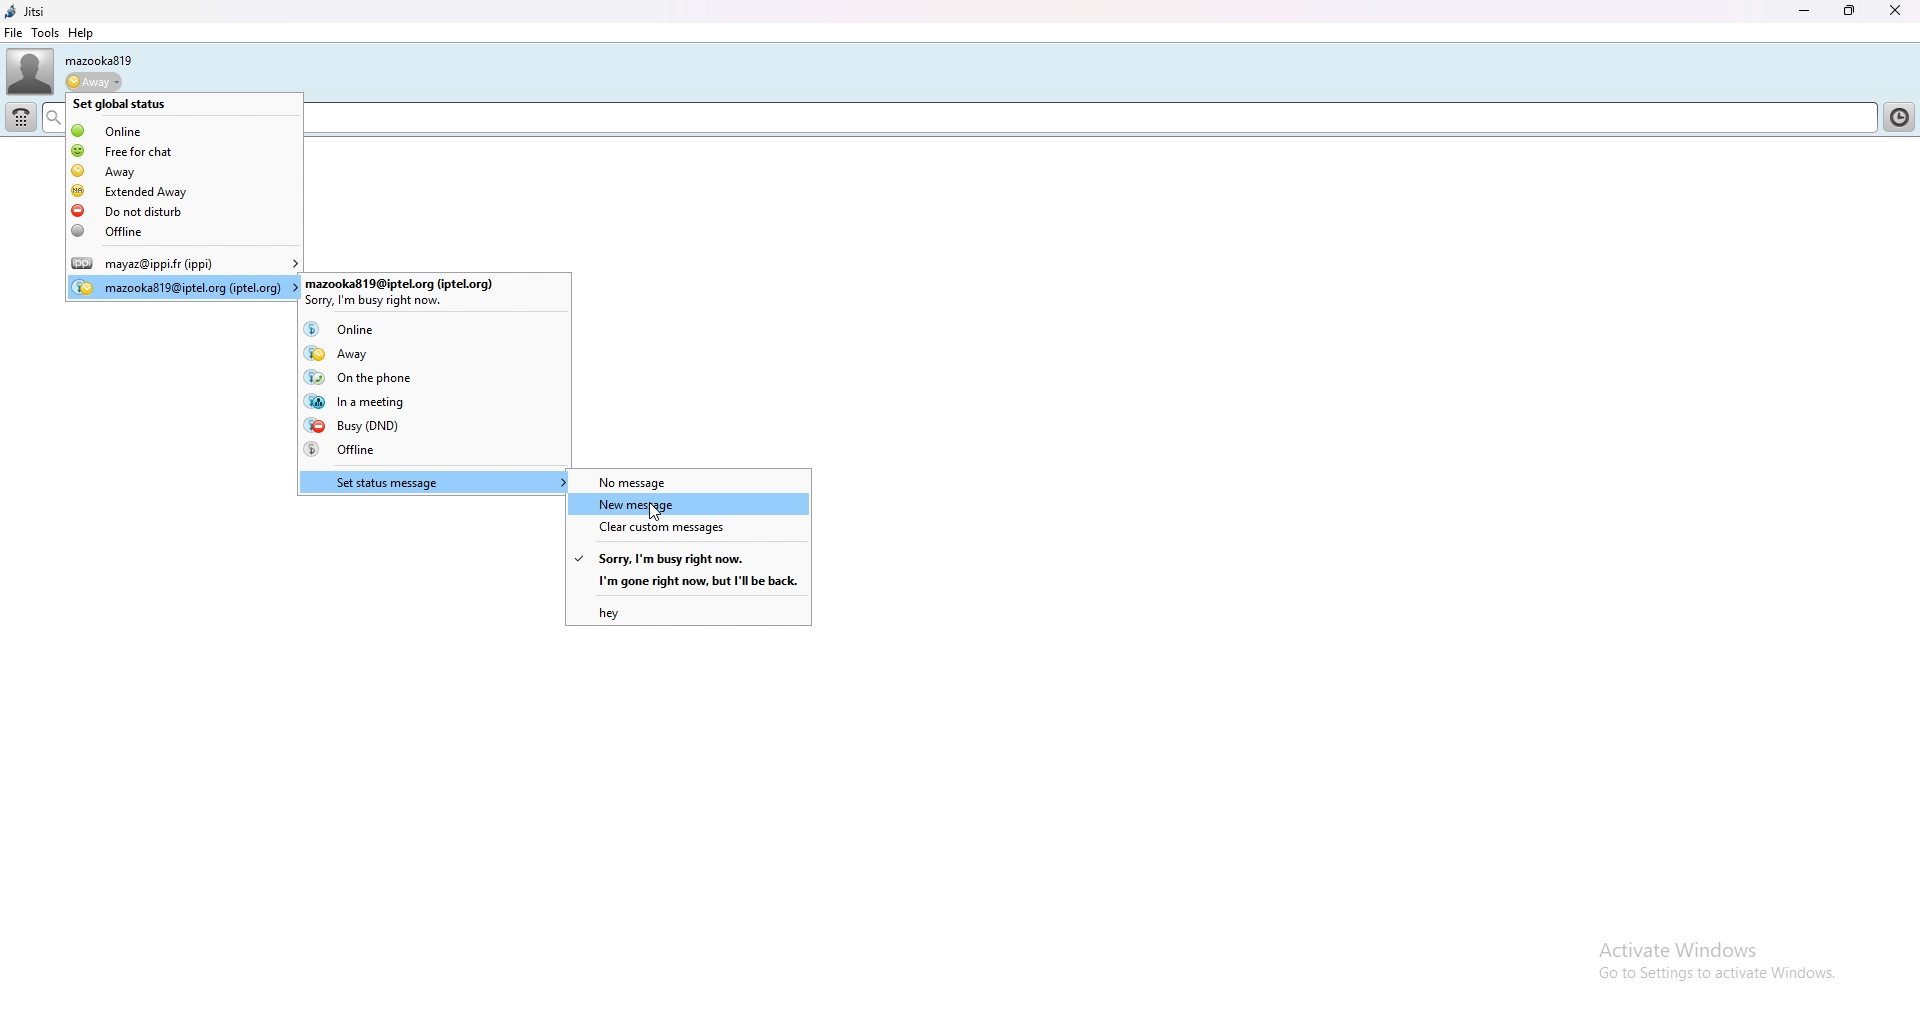 The image size is (1920, 1032). What do you see at coordinates (184, 170) in the screenshot?
I see `away` at bounding box center [184, 170].